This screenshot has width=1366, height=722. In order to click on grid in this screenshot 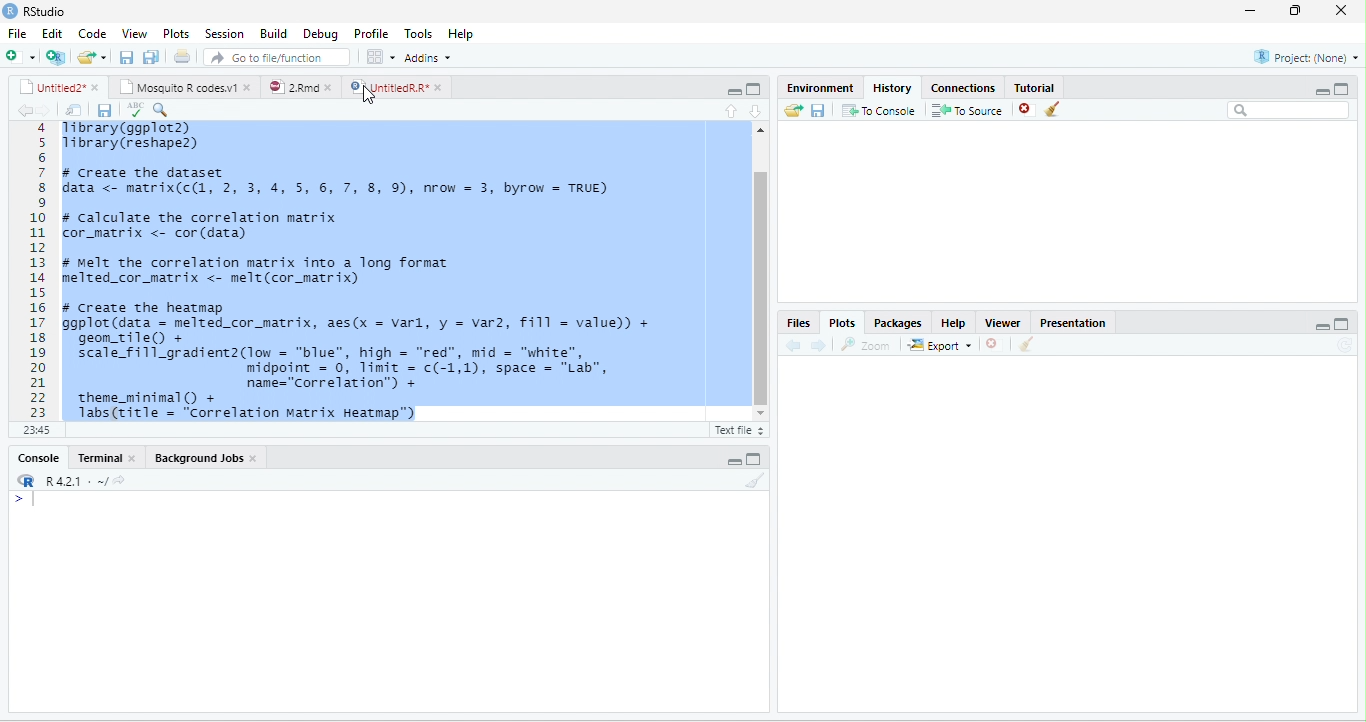, I will do `click(380, 58)`.